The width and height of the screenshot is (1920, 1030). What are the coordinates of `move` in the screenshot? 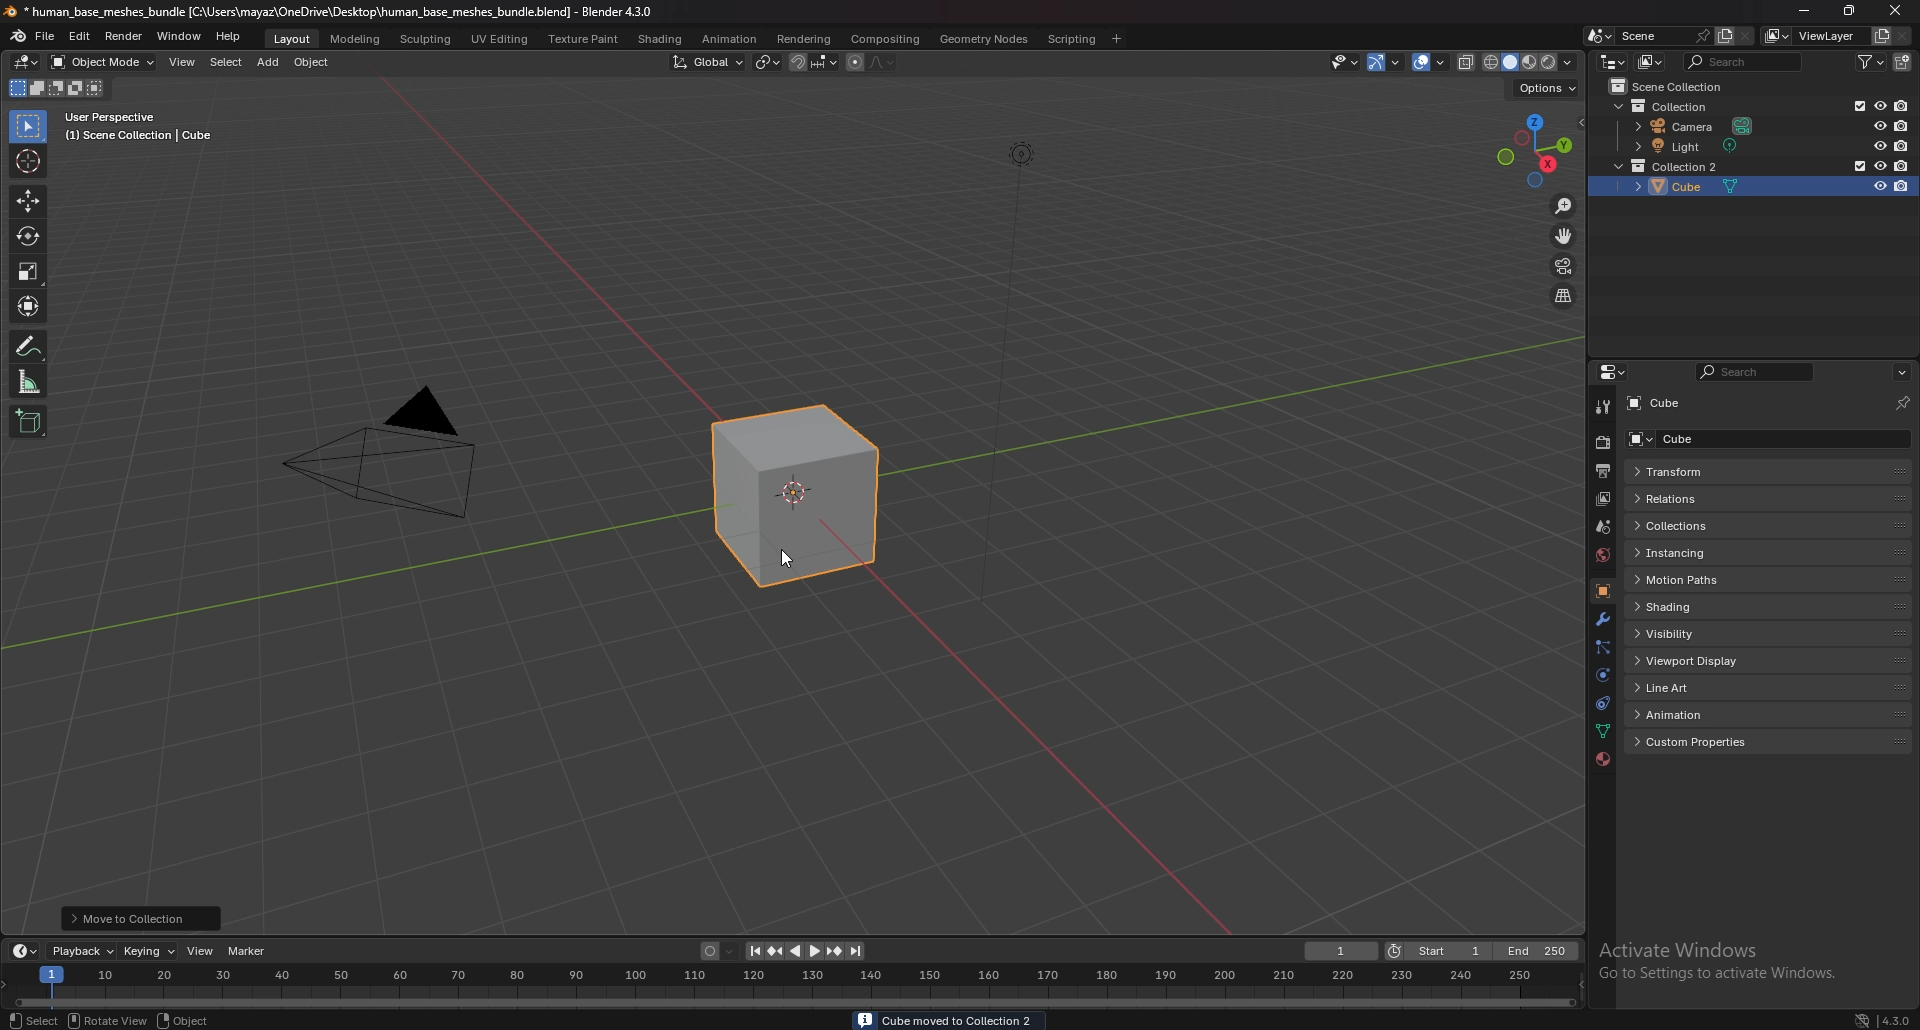 It's located at (28, 200).